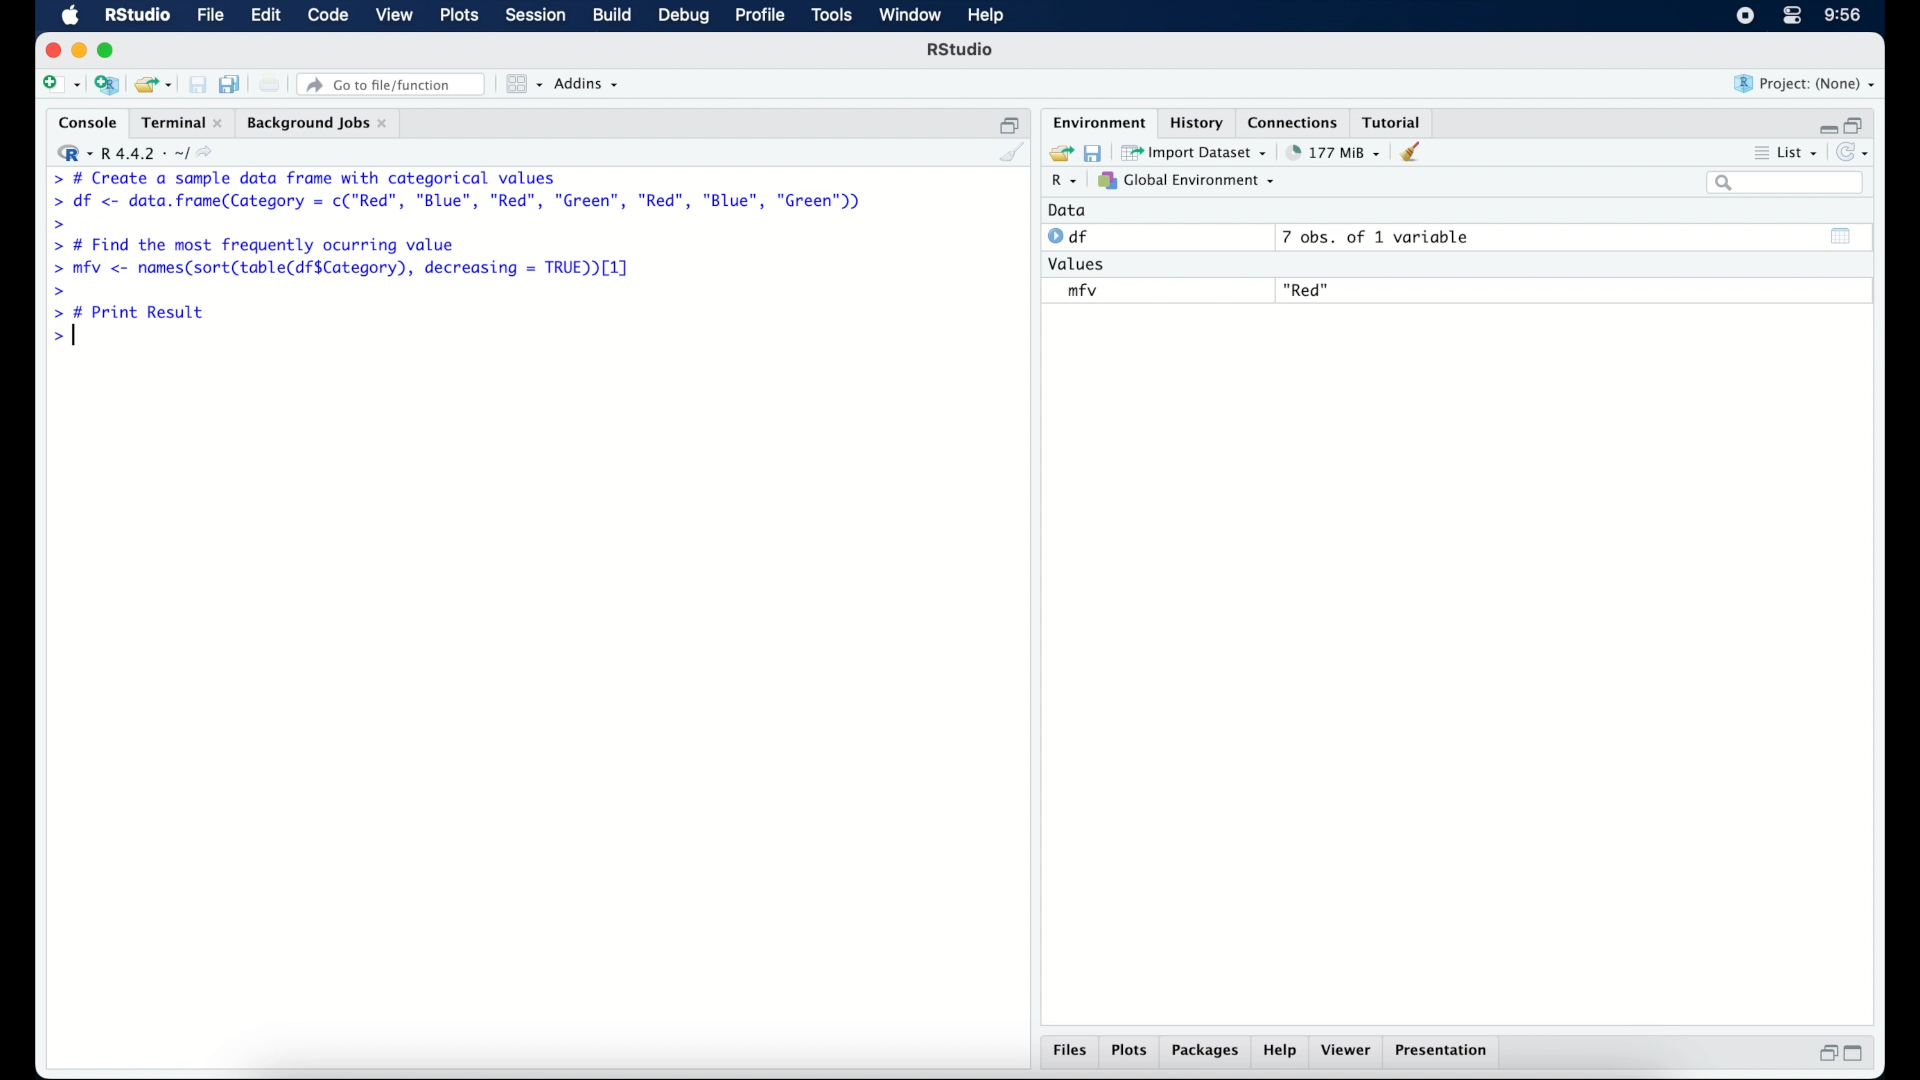 This screenshot has height=1080, width=1920. Describe the element at coordinates (61, 337) in the screenshot. I see `command prompt` at that location.